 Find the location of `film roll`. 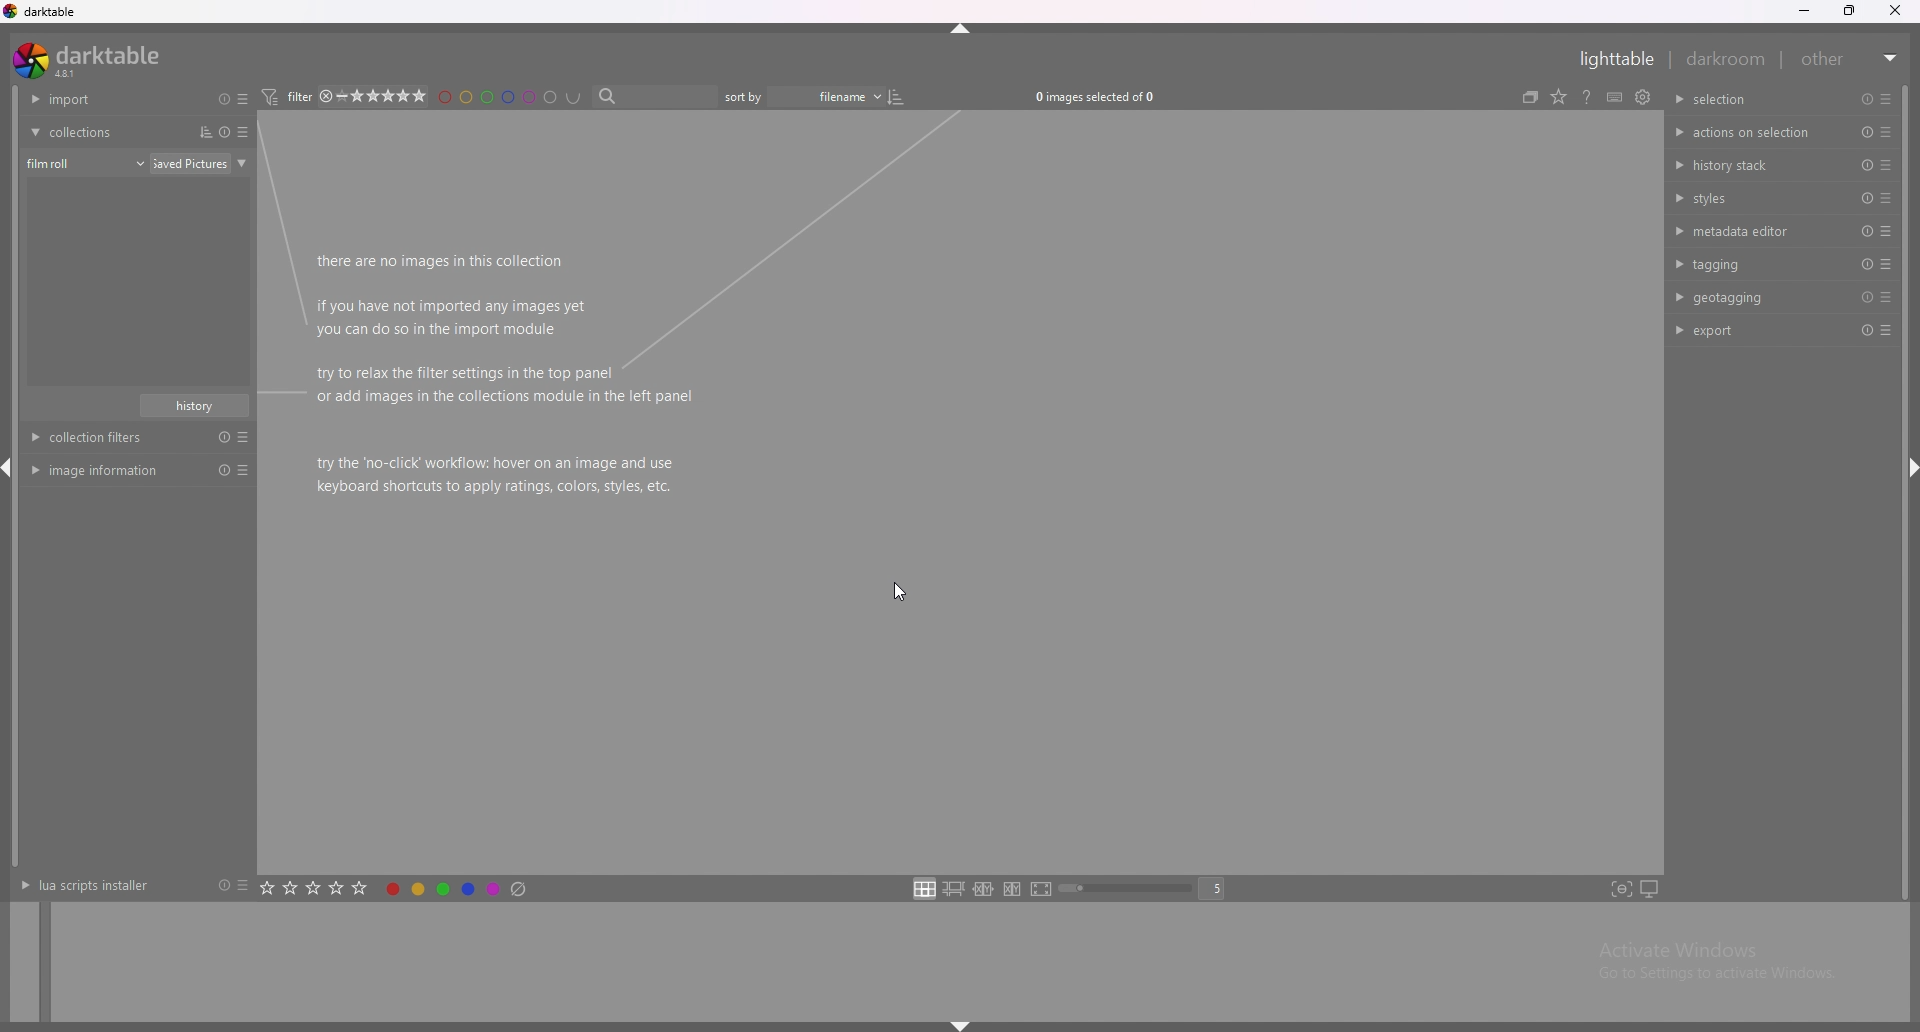

film roll is located at coordinates (86, 163).